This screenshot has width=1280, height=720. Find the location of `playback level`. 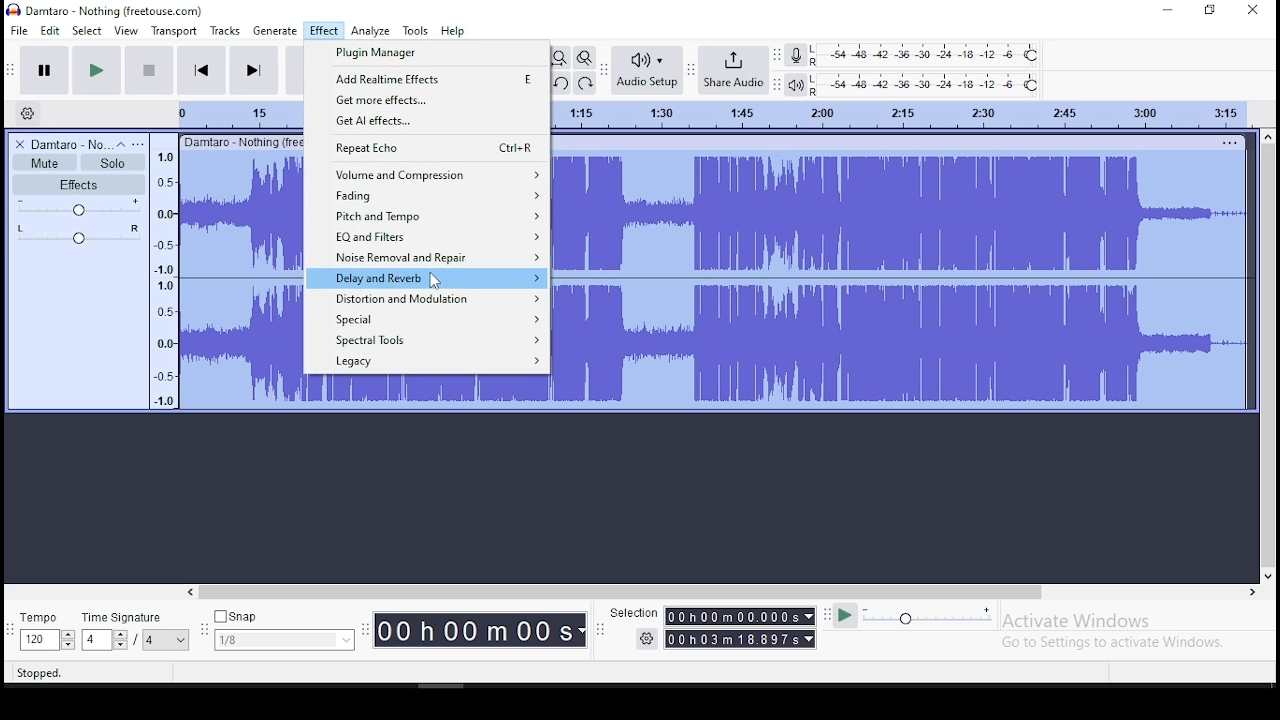

playback level is located at coordinates (925, 84).